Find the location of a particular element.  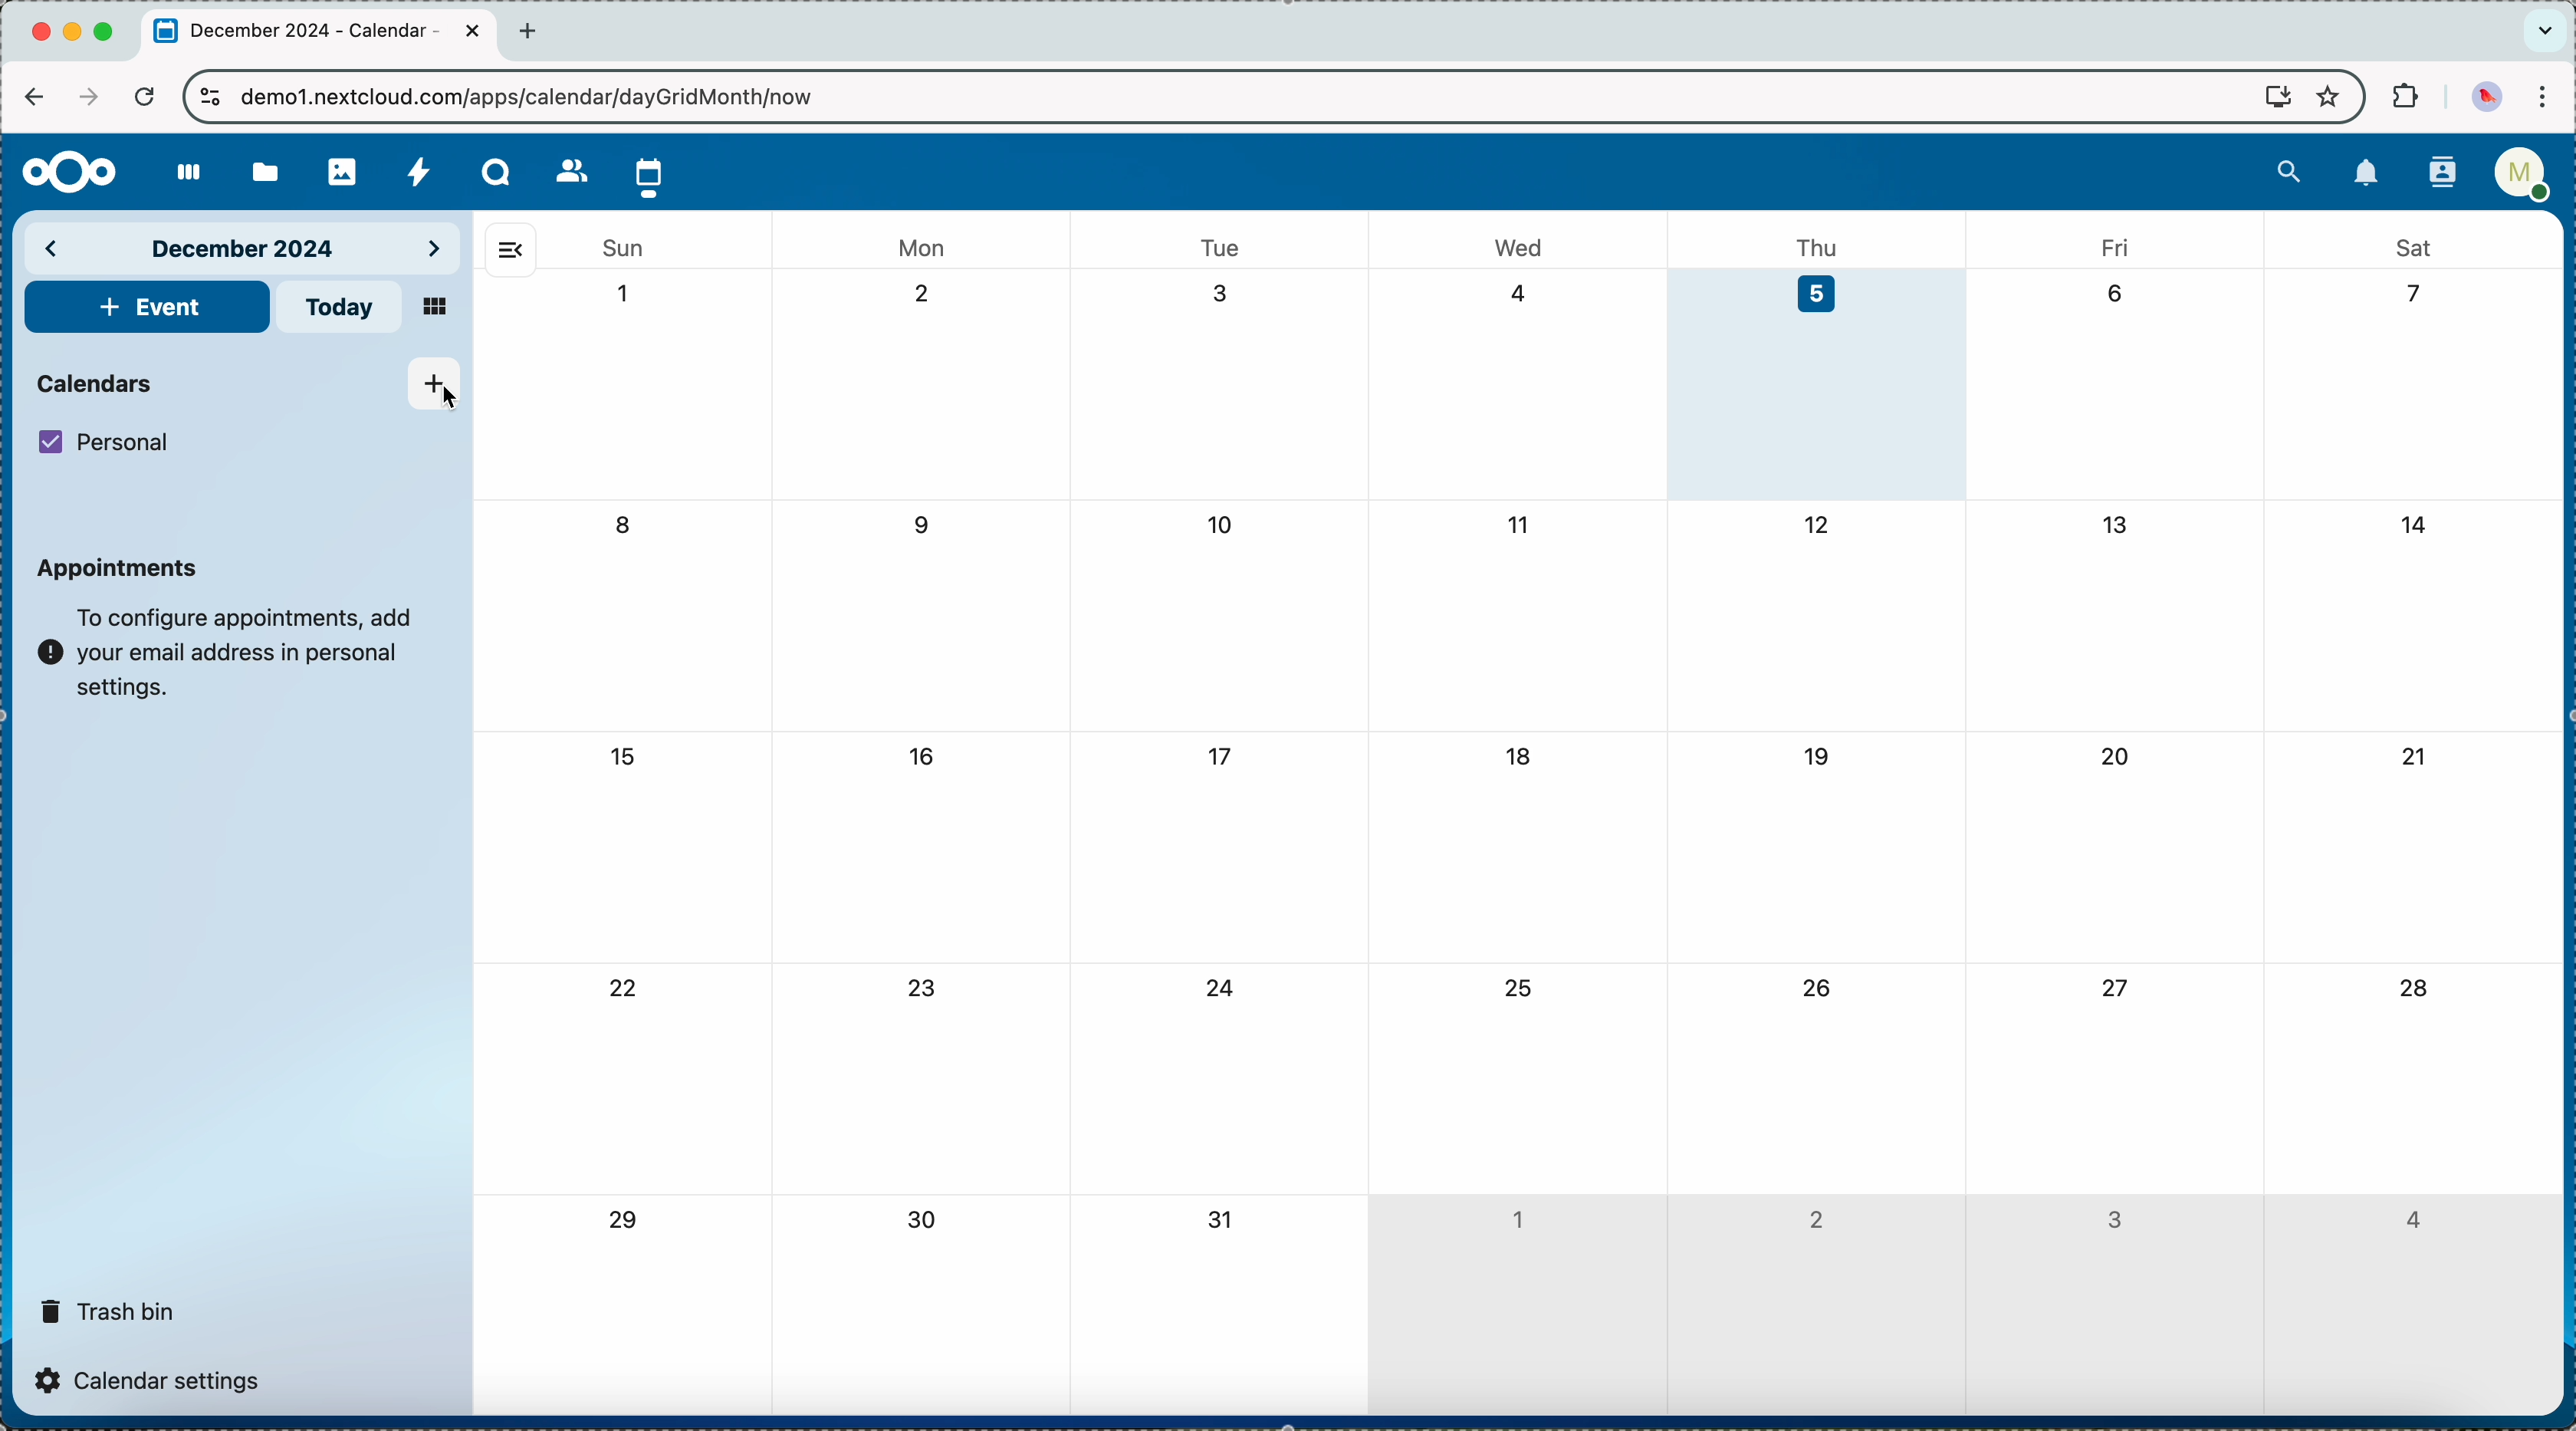

21 is located at coordinates (2413, 756).